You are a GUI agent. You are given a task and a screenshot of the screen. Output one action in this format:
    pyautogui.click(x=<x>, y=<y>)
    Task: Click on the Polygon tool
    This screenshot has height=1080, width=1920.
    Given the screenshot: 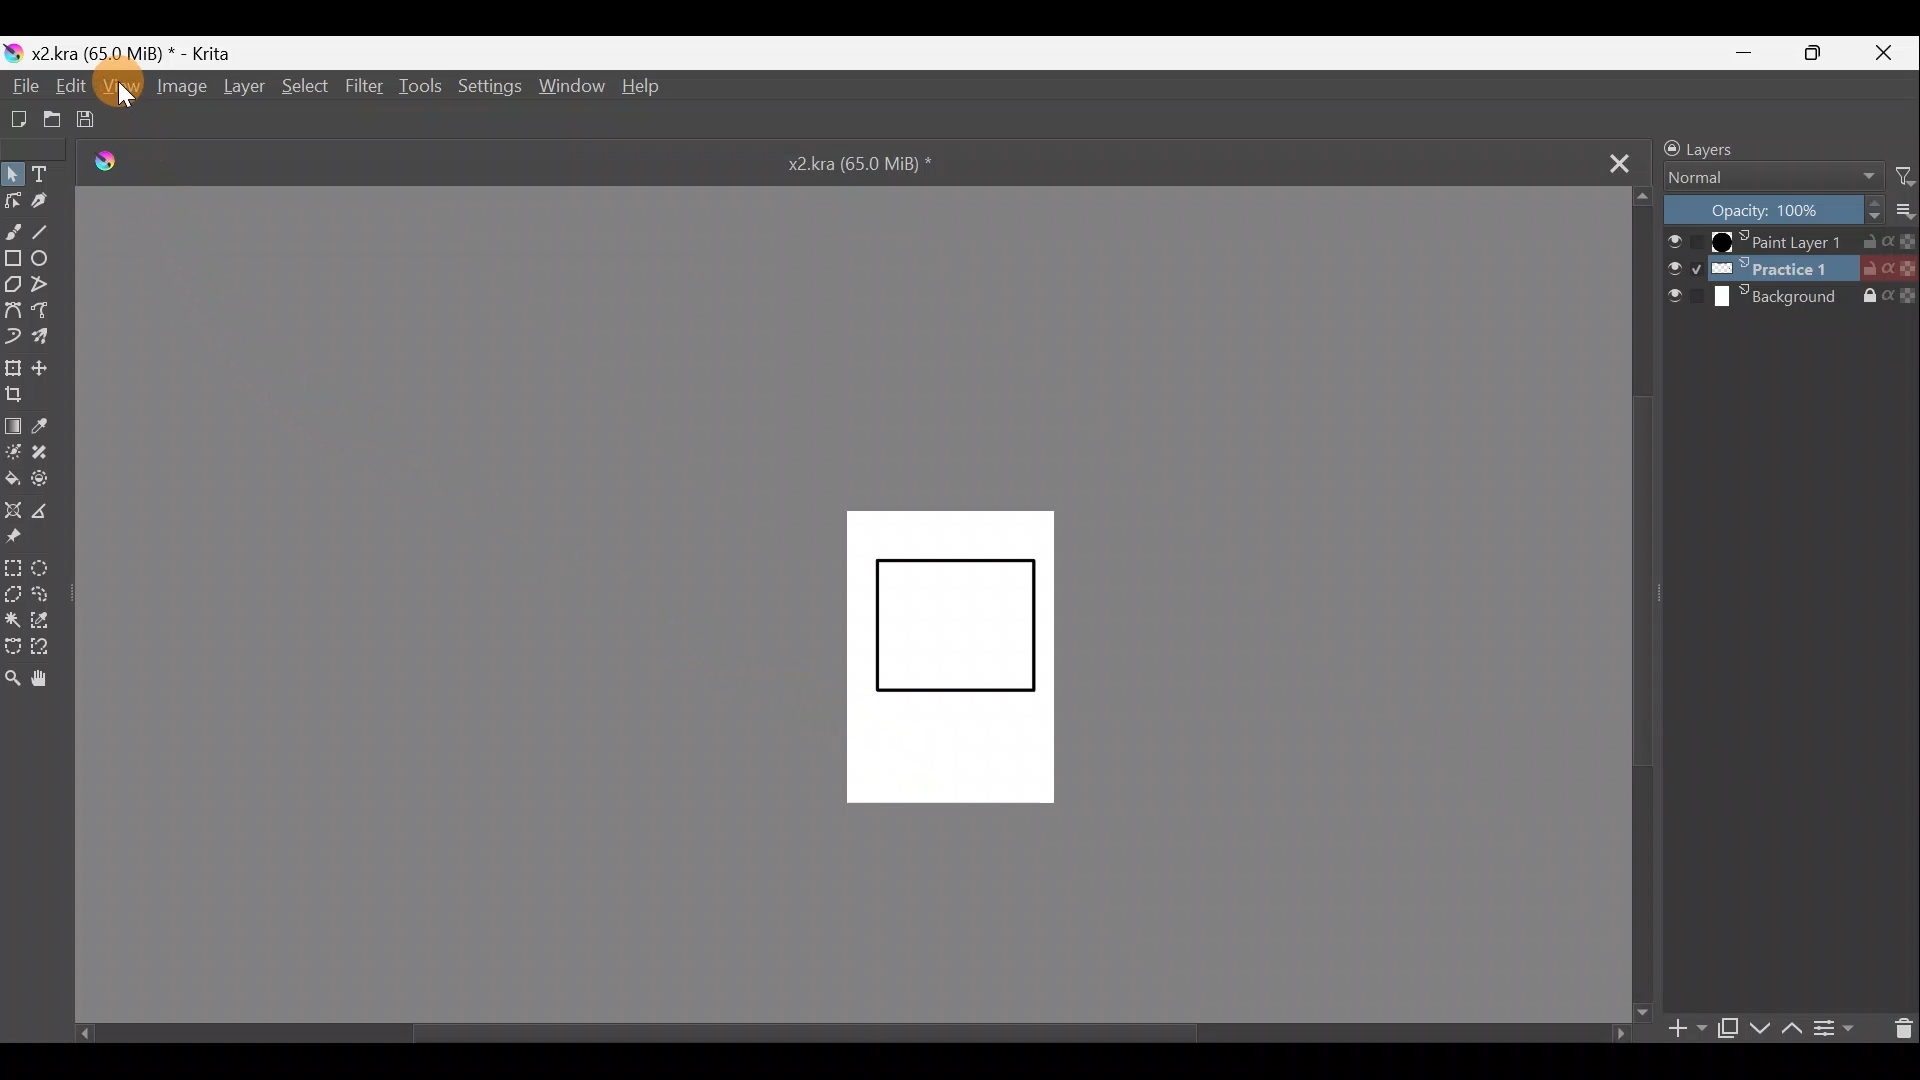 What is the action you would take?
    pyautogui.click(x=13, y=284)
    